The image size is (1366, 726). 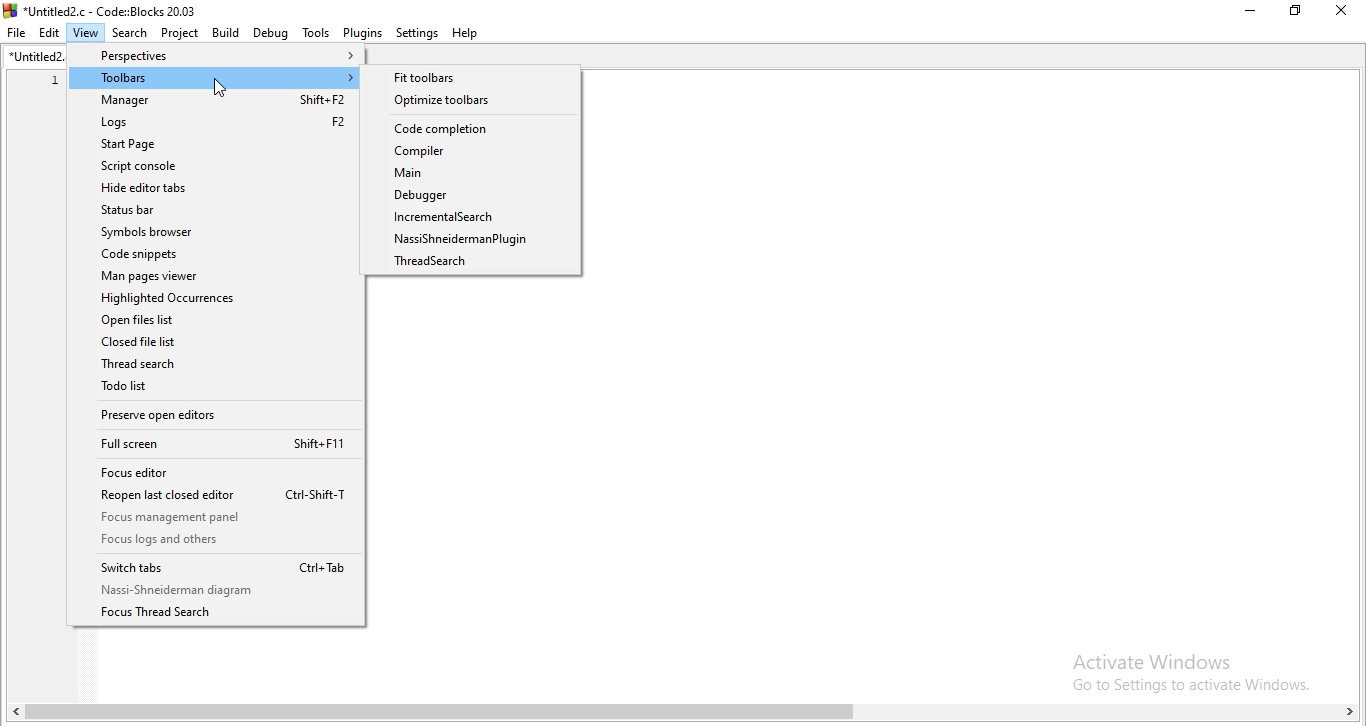 What do you see at coordinates (415, 32) in the screenshot?
I see `settings` at bounding box center [415, 32].